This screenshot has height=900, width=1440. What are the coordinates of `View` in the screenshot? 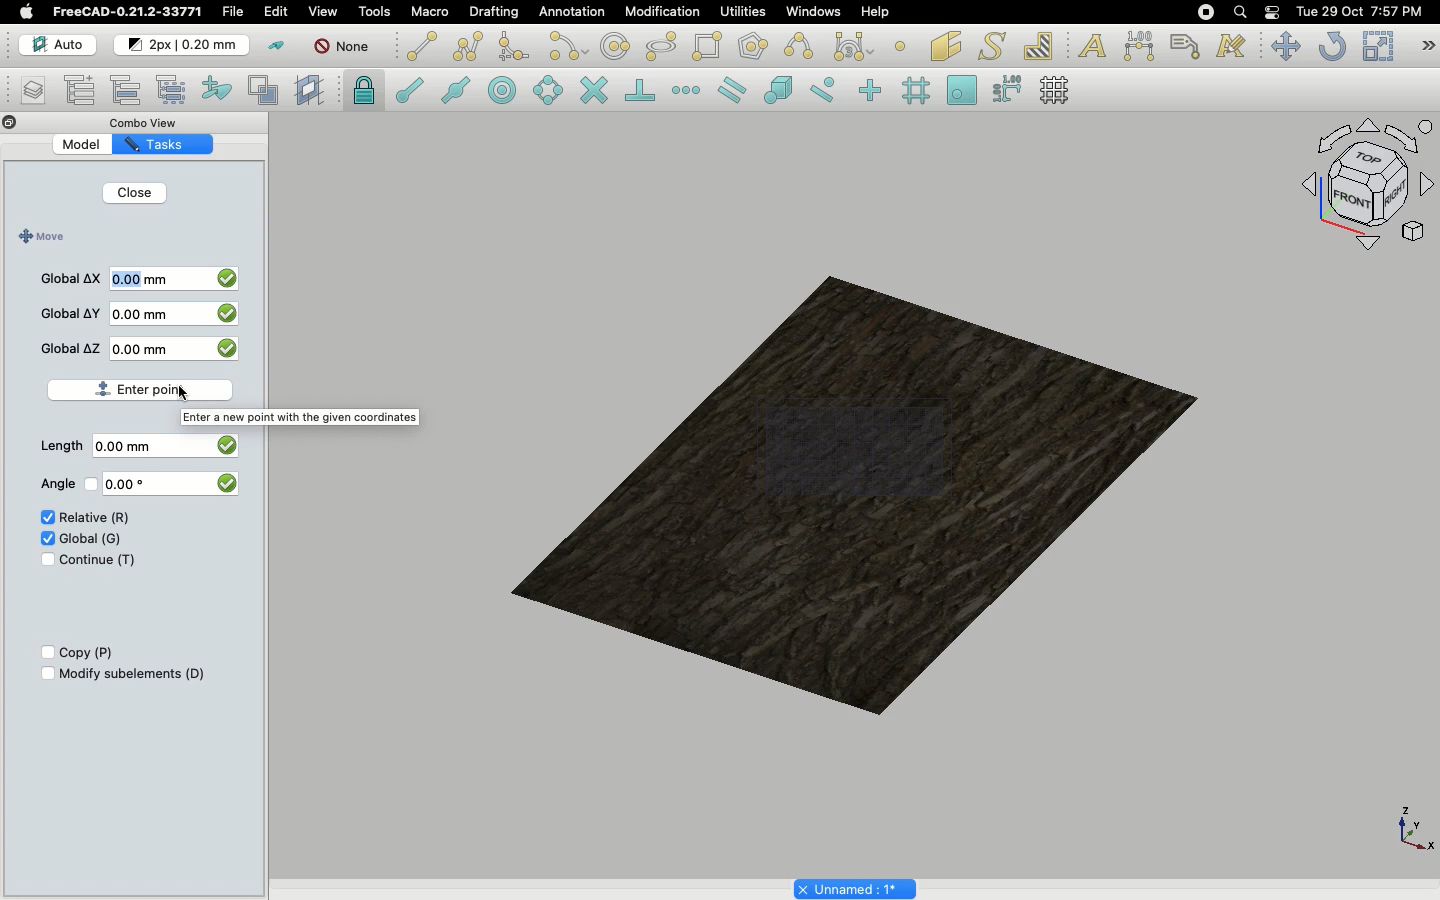 It's located at (323, 10).